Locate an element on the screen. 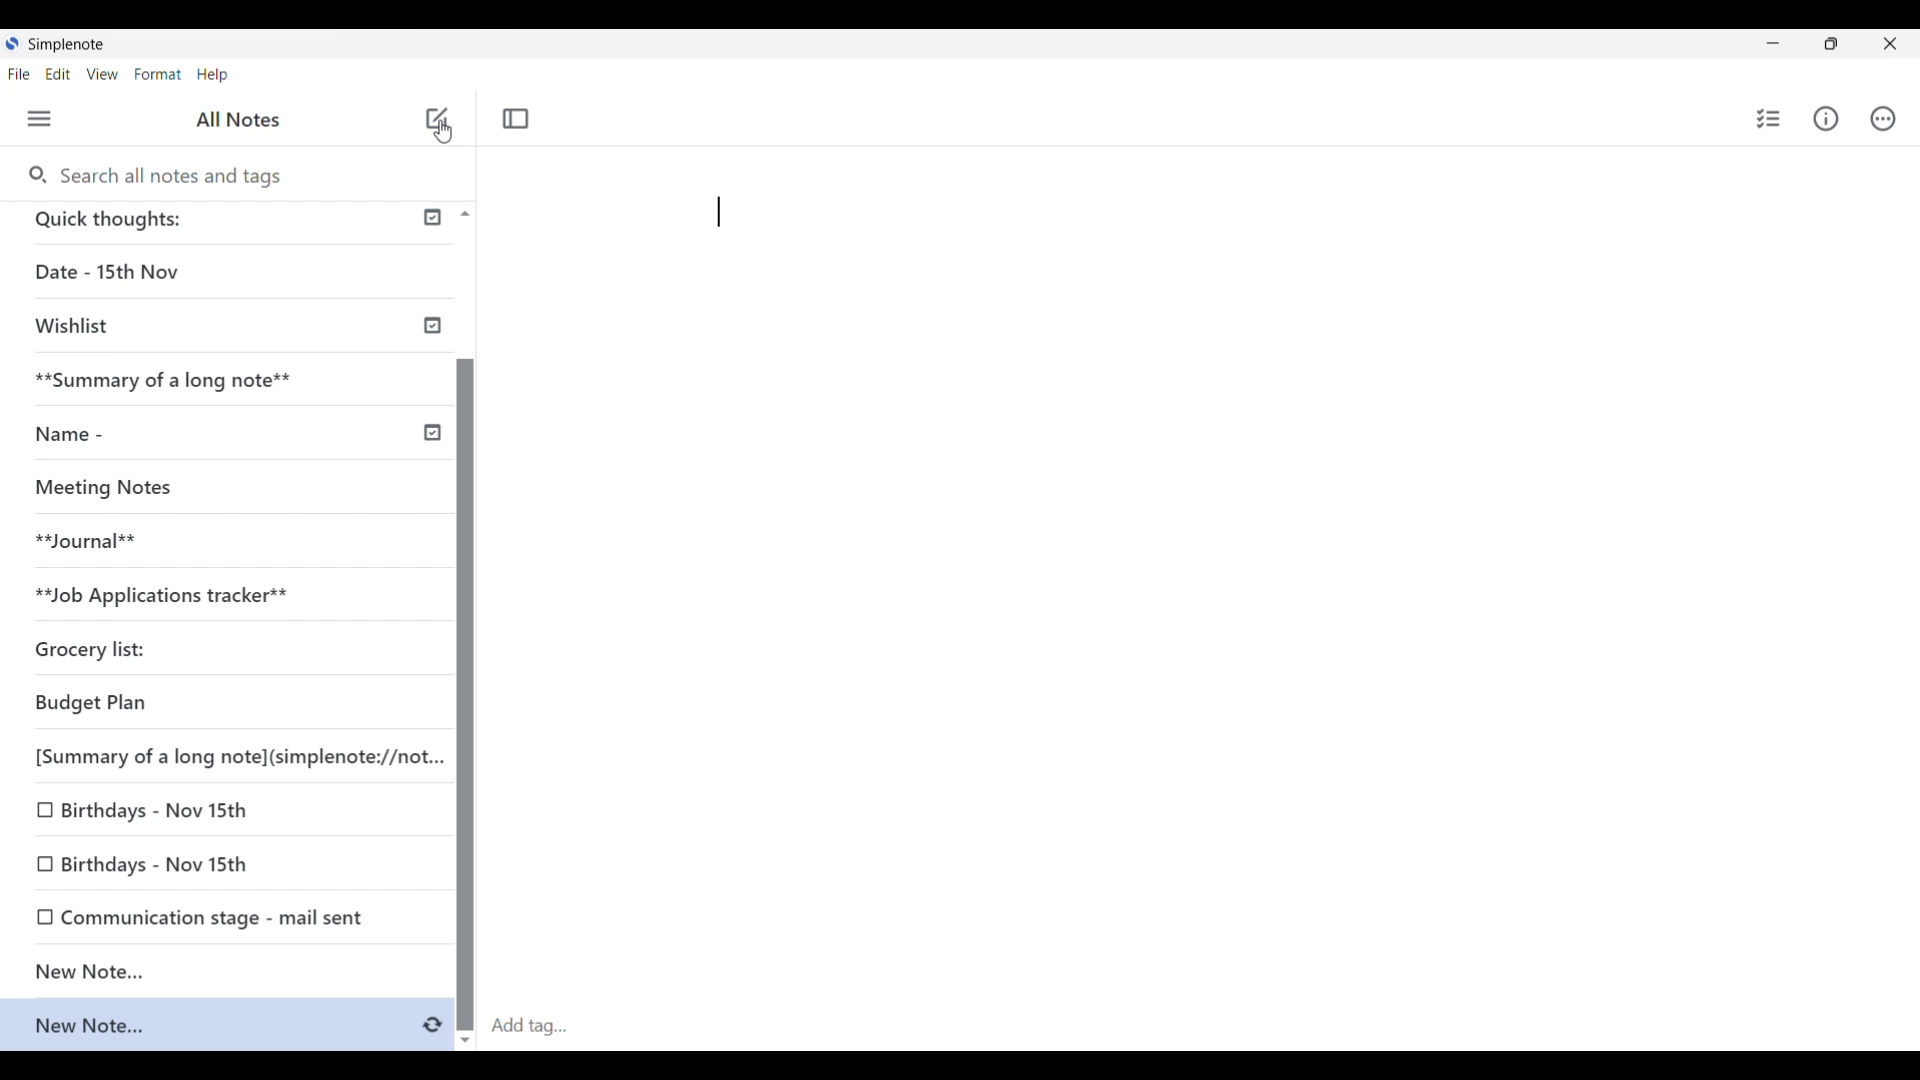 This screenshot has height=1080, width=1920. 0 Birthdays - Nov 15th is located at coordinates (169, 862).